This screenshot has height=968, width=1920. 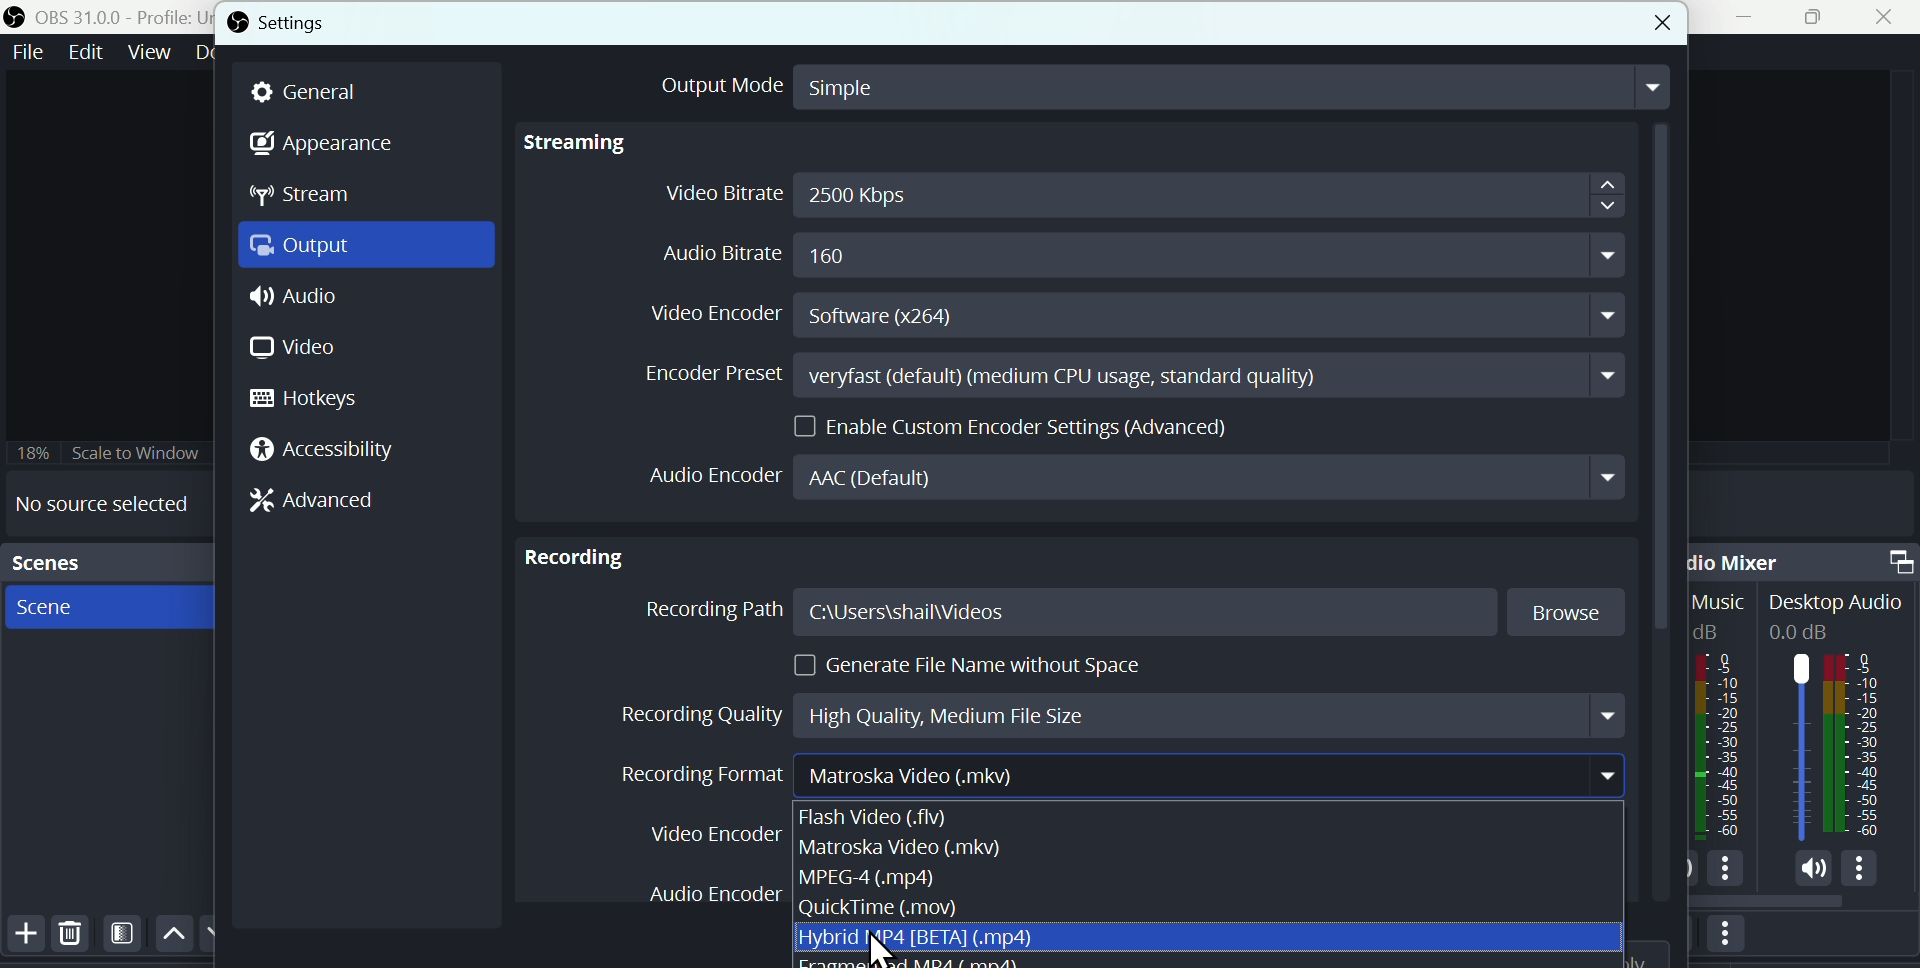 I want to click on Browse, so click(x=1567, y=610).